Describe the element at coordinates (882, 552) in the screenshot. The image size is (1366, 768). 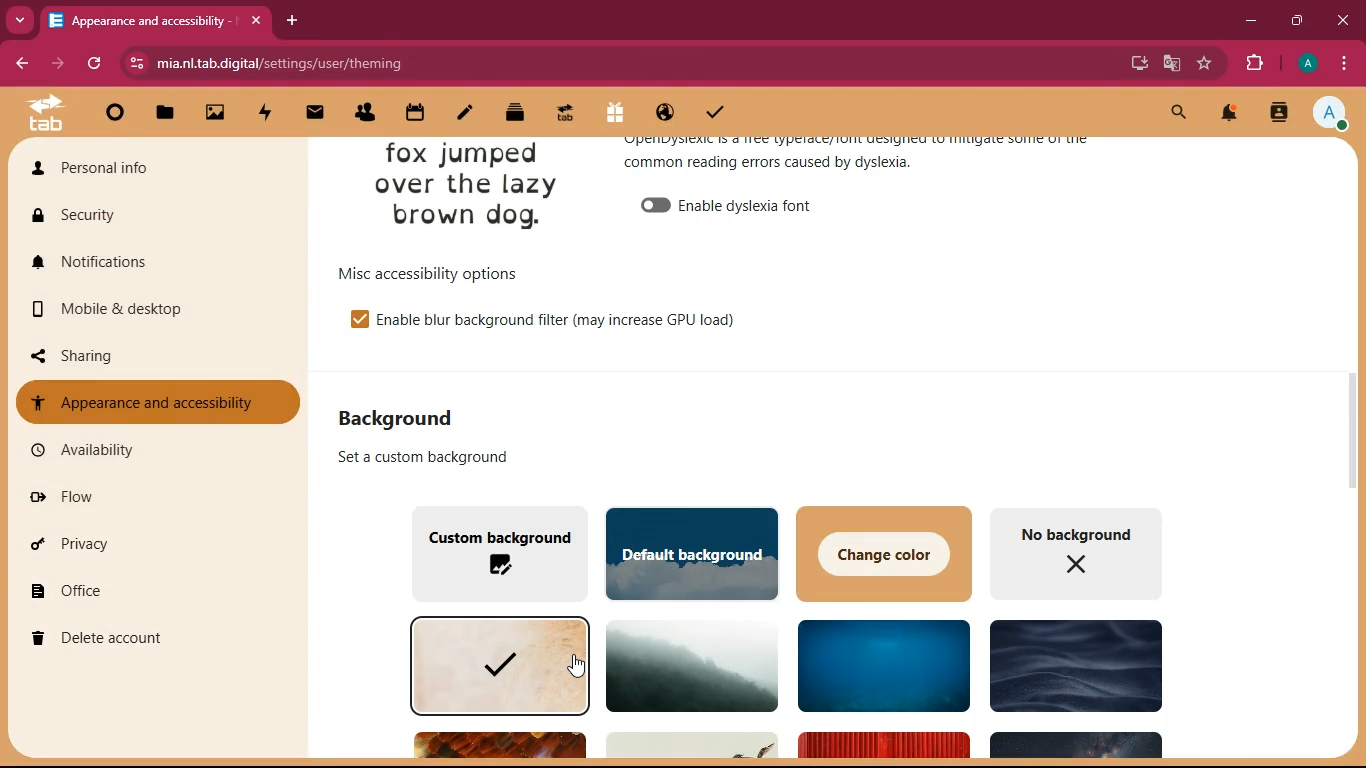
I see `change` at that location.